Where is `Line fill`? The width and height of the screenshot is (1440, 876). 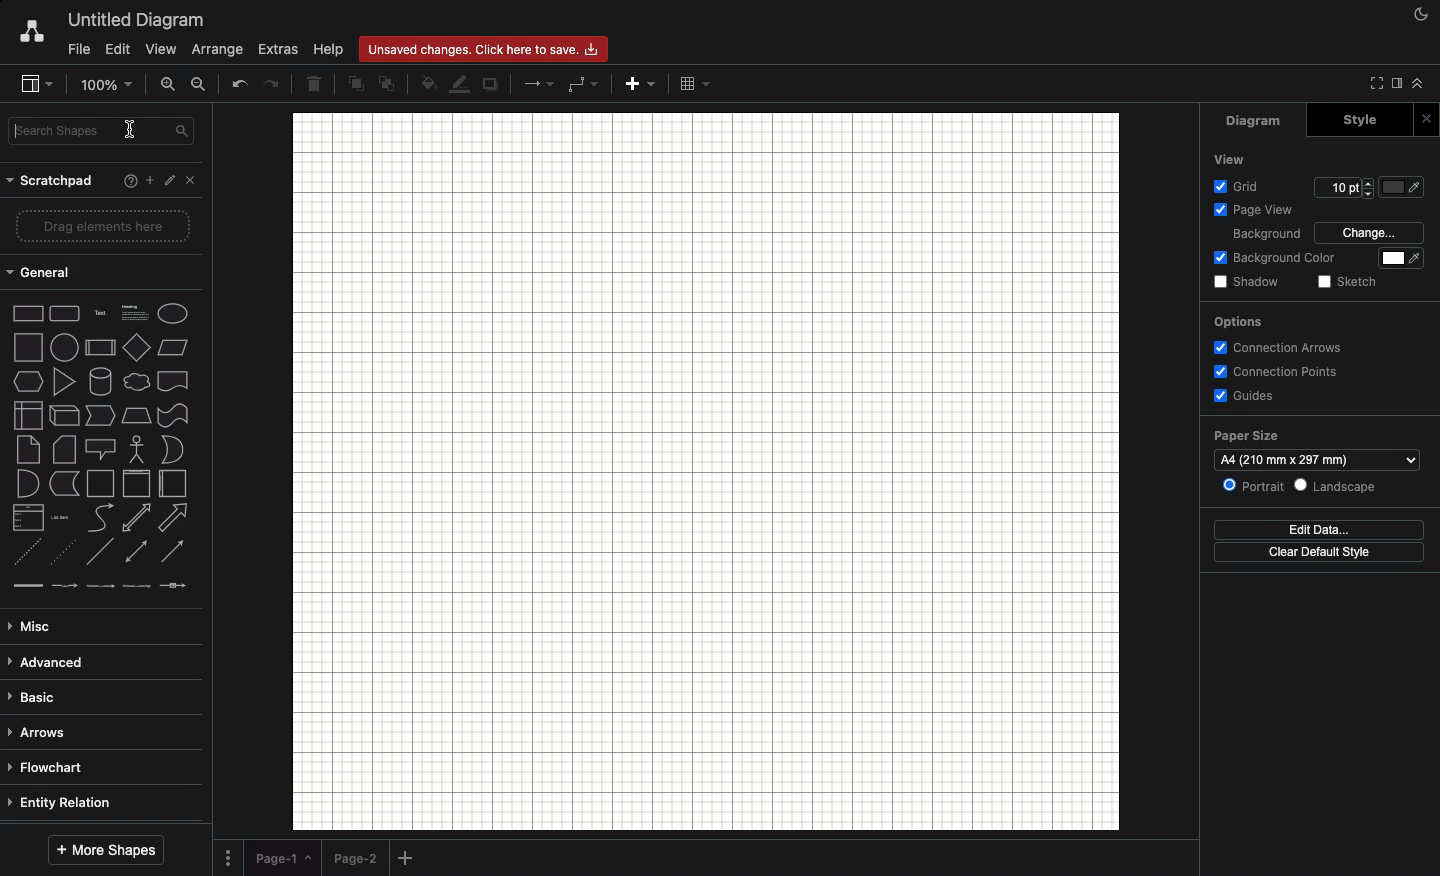 Line fill is located at coordinates (461, 83).